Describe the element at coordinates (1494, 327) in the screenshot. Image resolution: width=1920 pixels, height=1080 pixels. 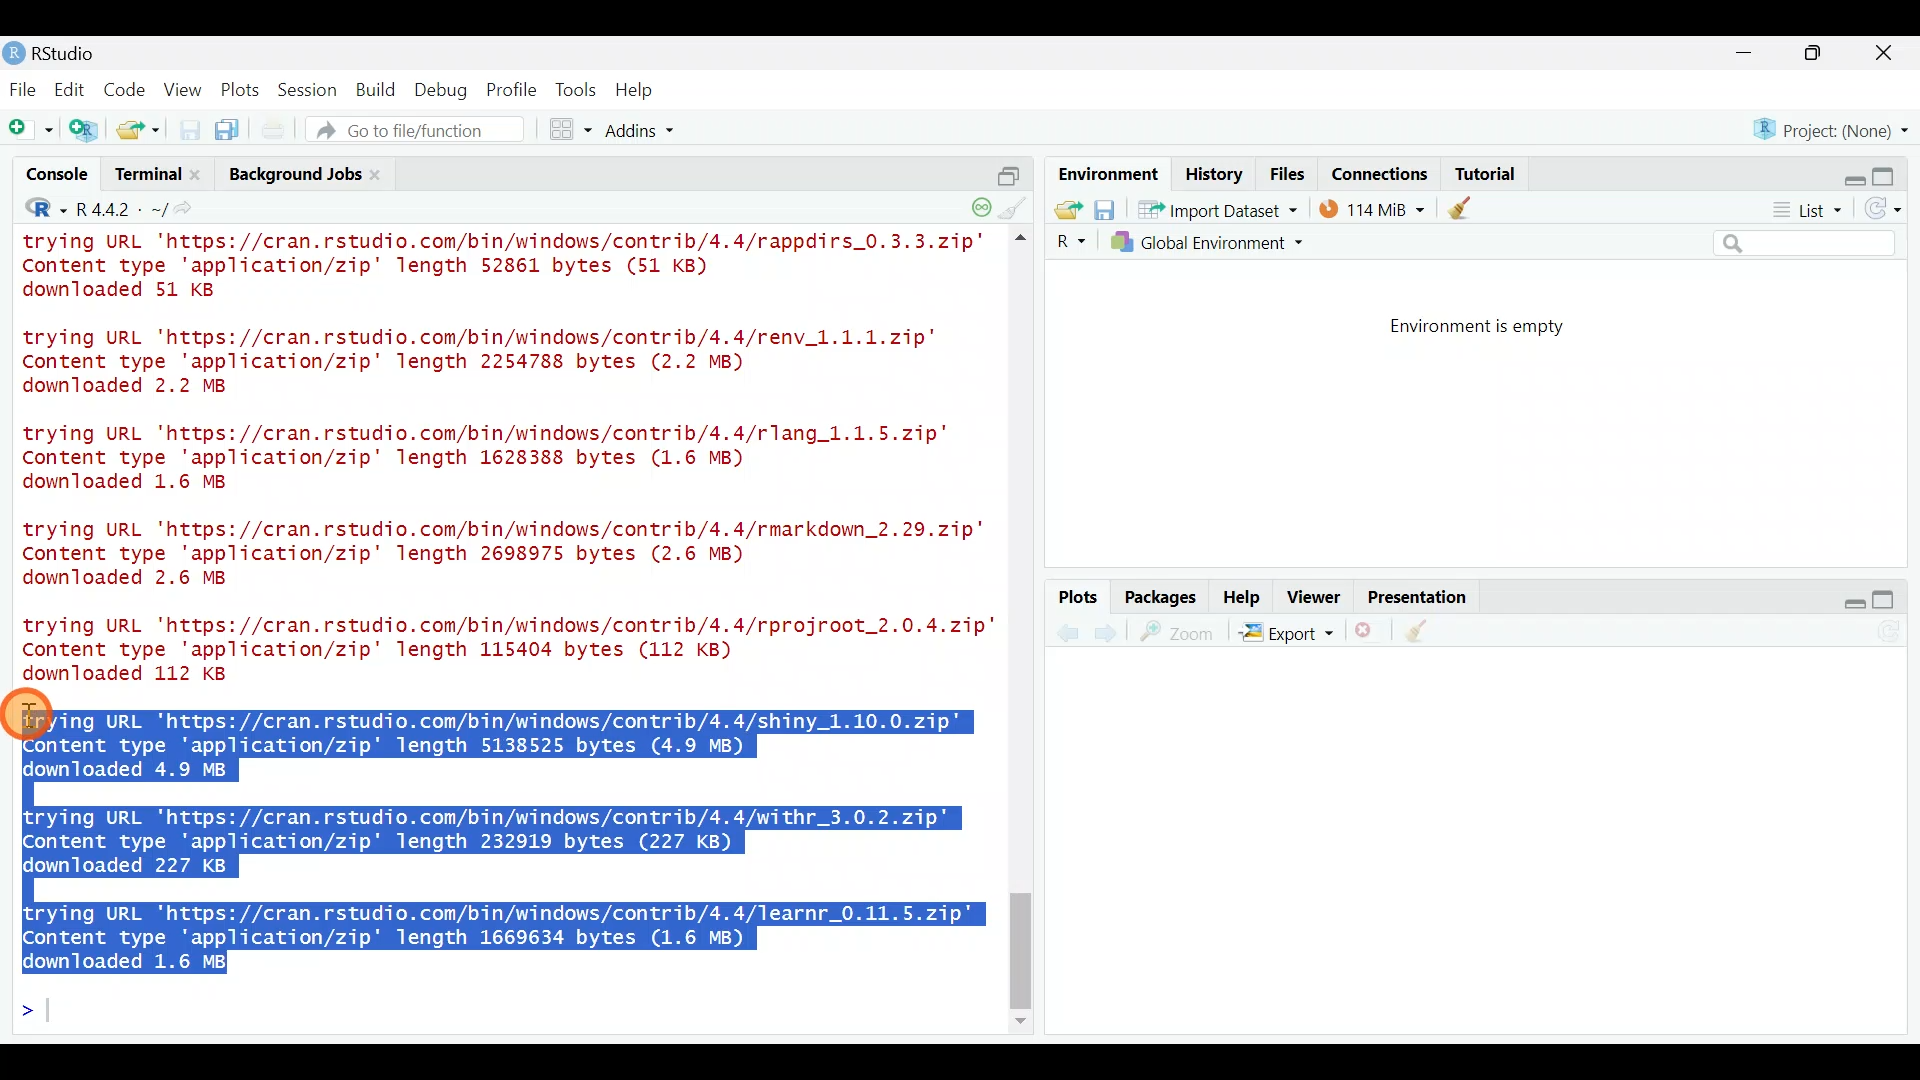
I see `Environment is empty` at that location.